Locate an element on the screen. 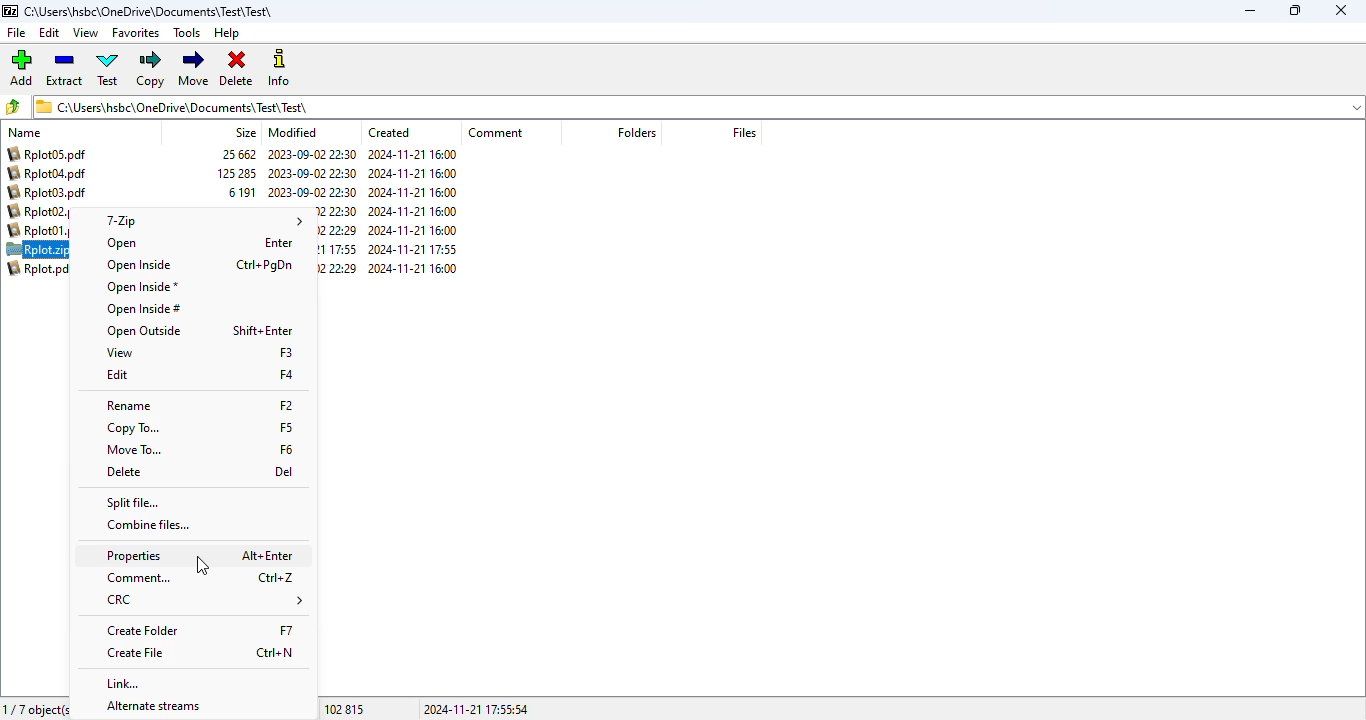 The height and width of the screenshot is (720, 1366). maximize is located at coordinates (1296, 10).